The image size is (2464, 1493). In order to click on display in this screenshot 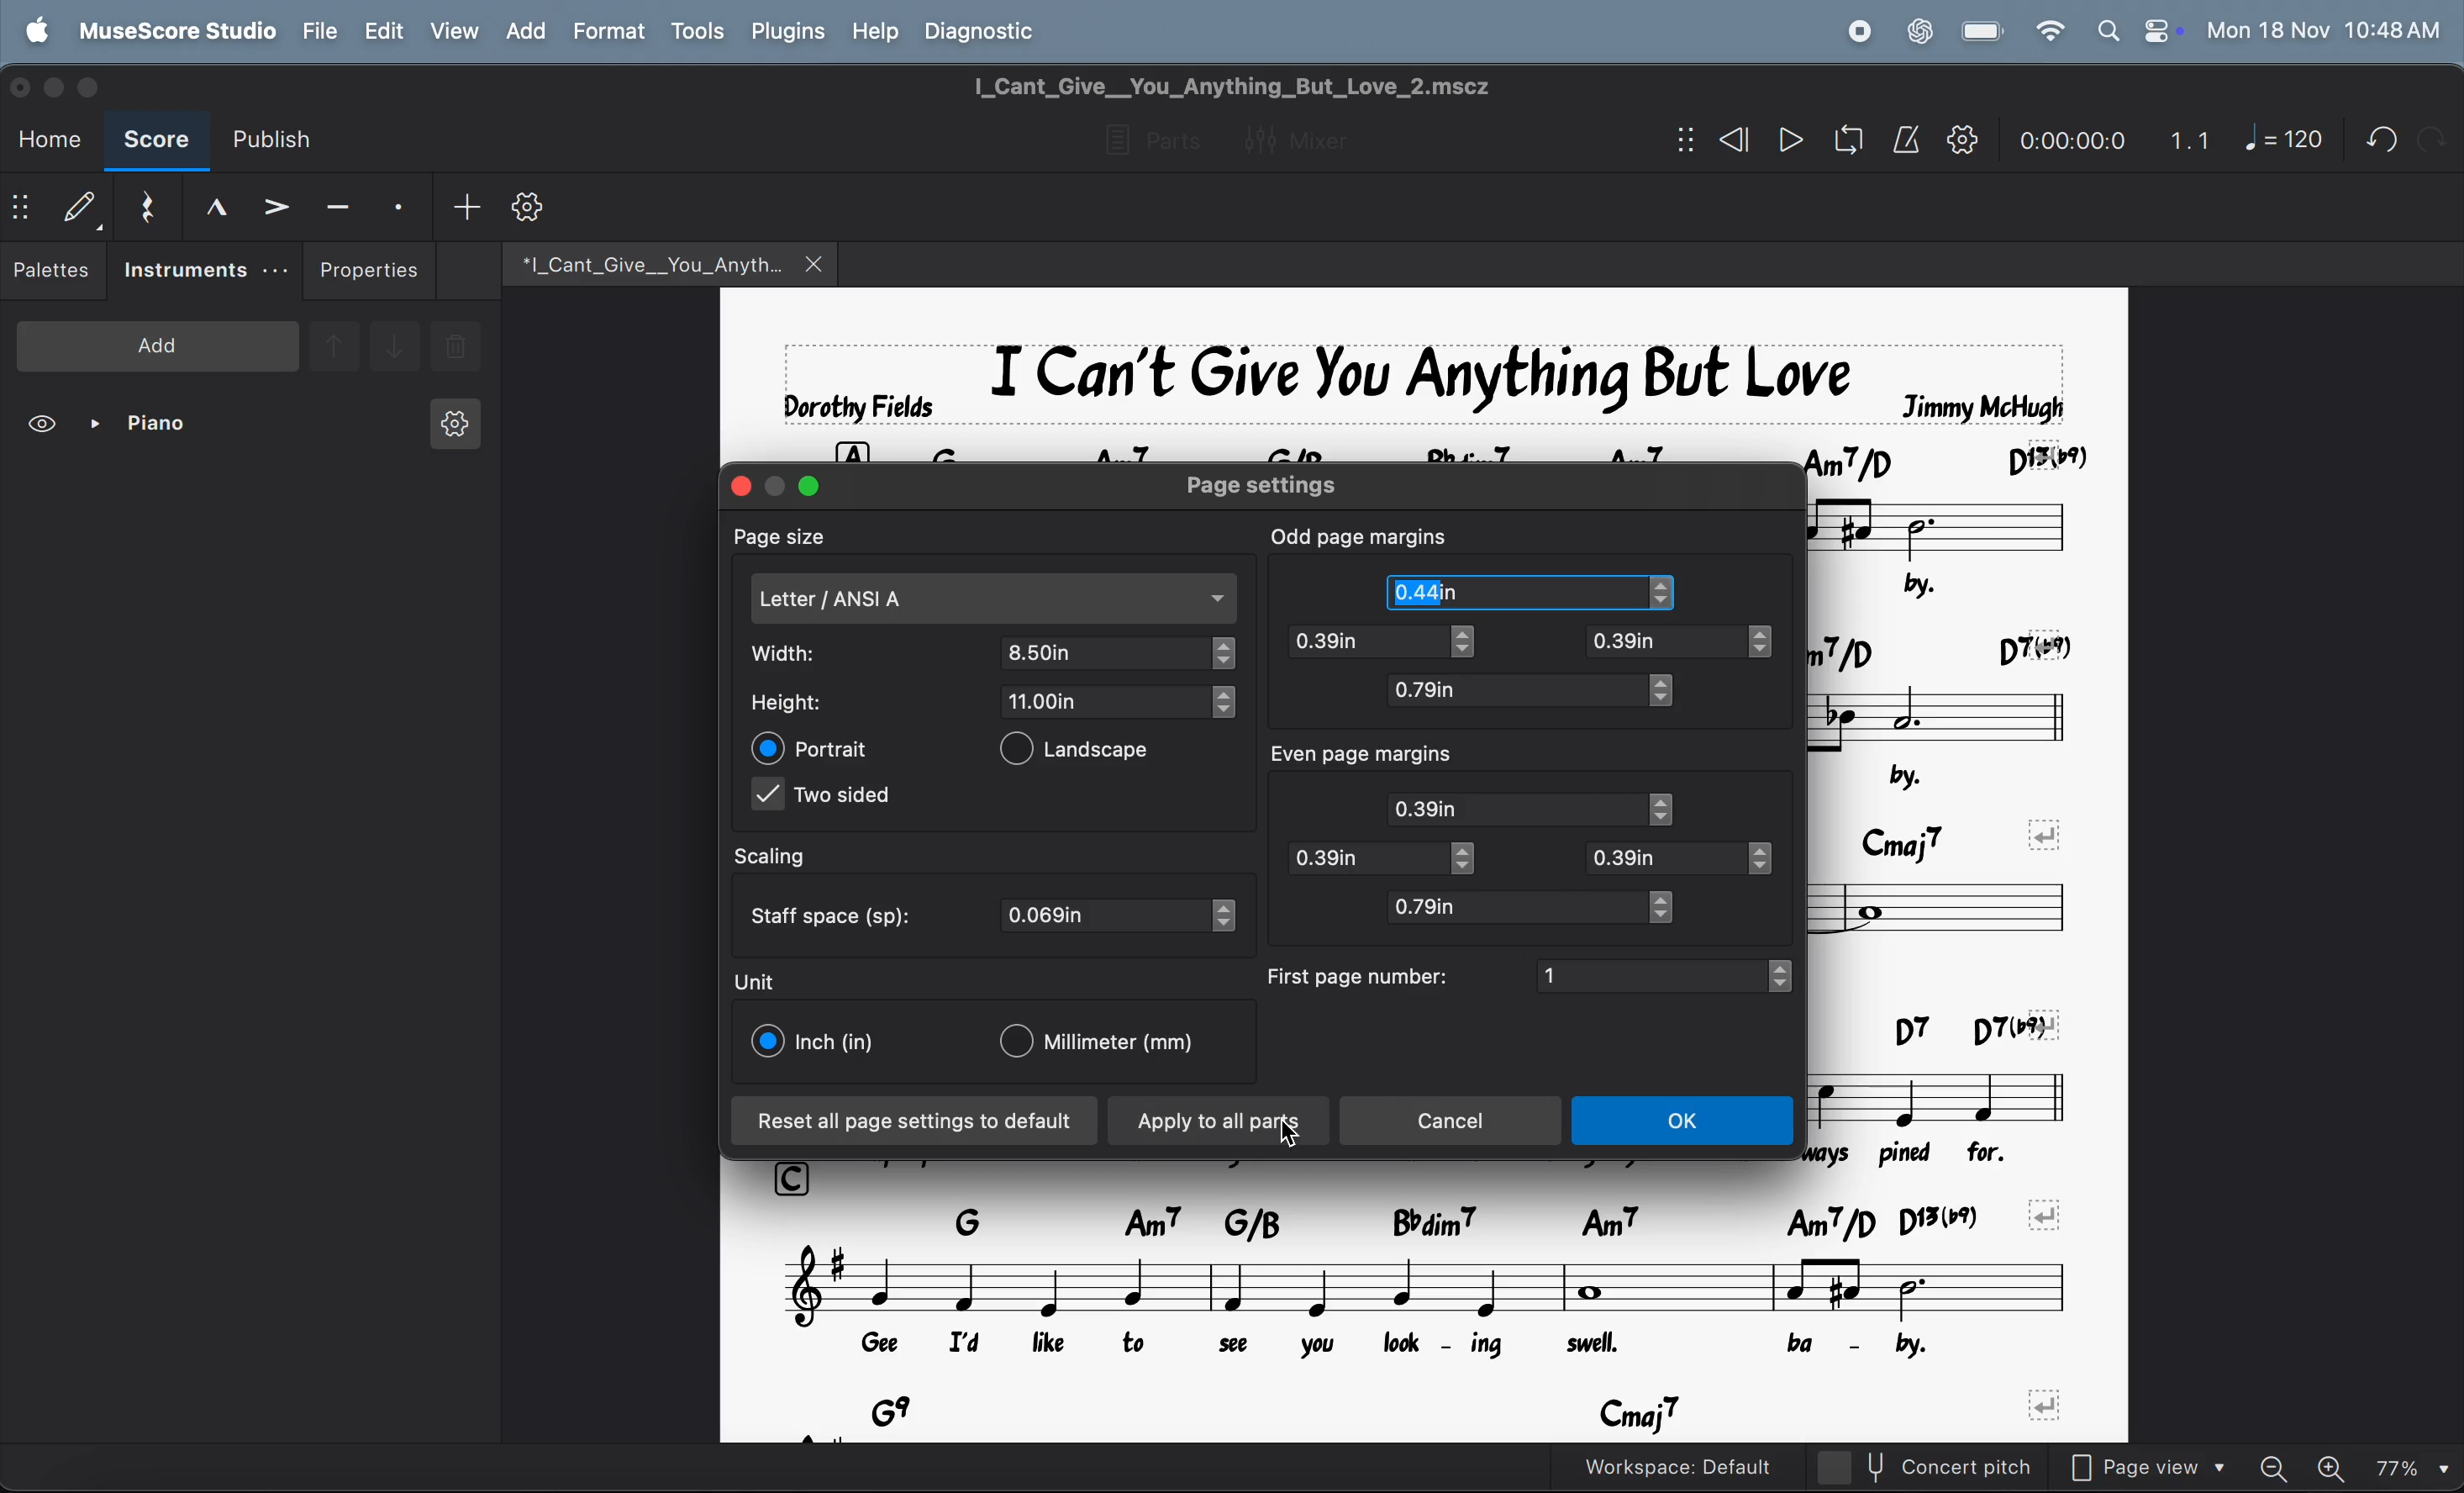, I will do `click(79, 206)`.